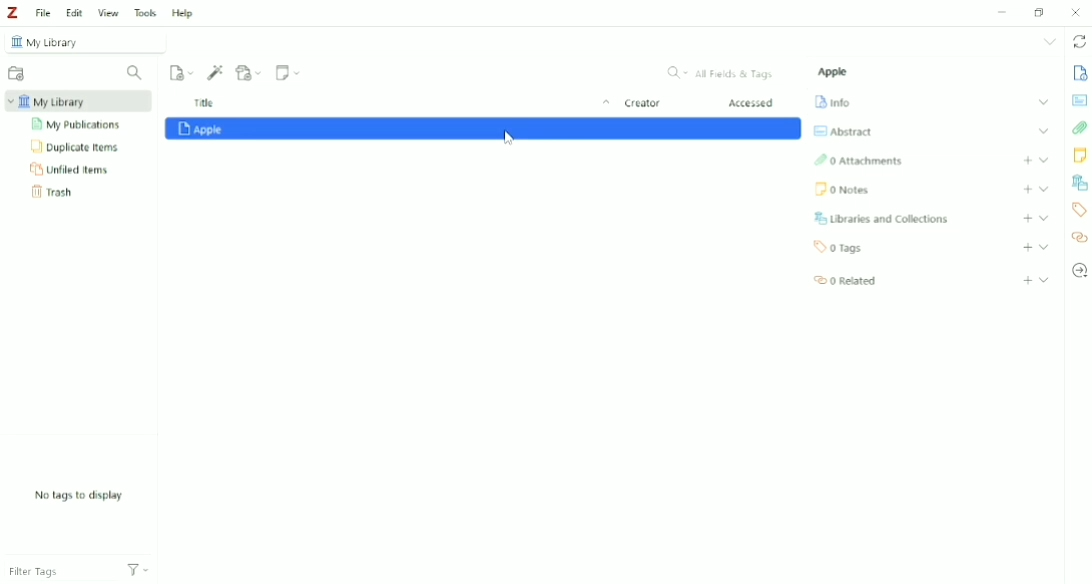  Describe the element at coordinates (182, 12) in the screenshot. I see `Help` at that location.